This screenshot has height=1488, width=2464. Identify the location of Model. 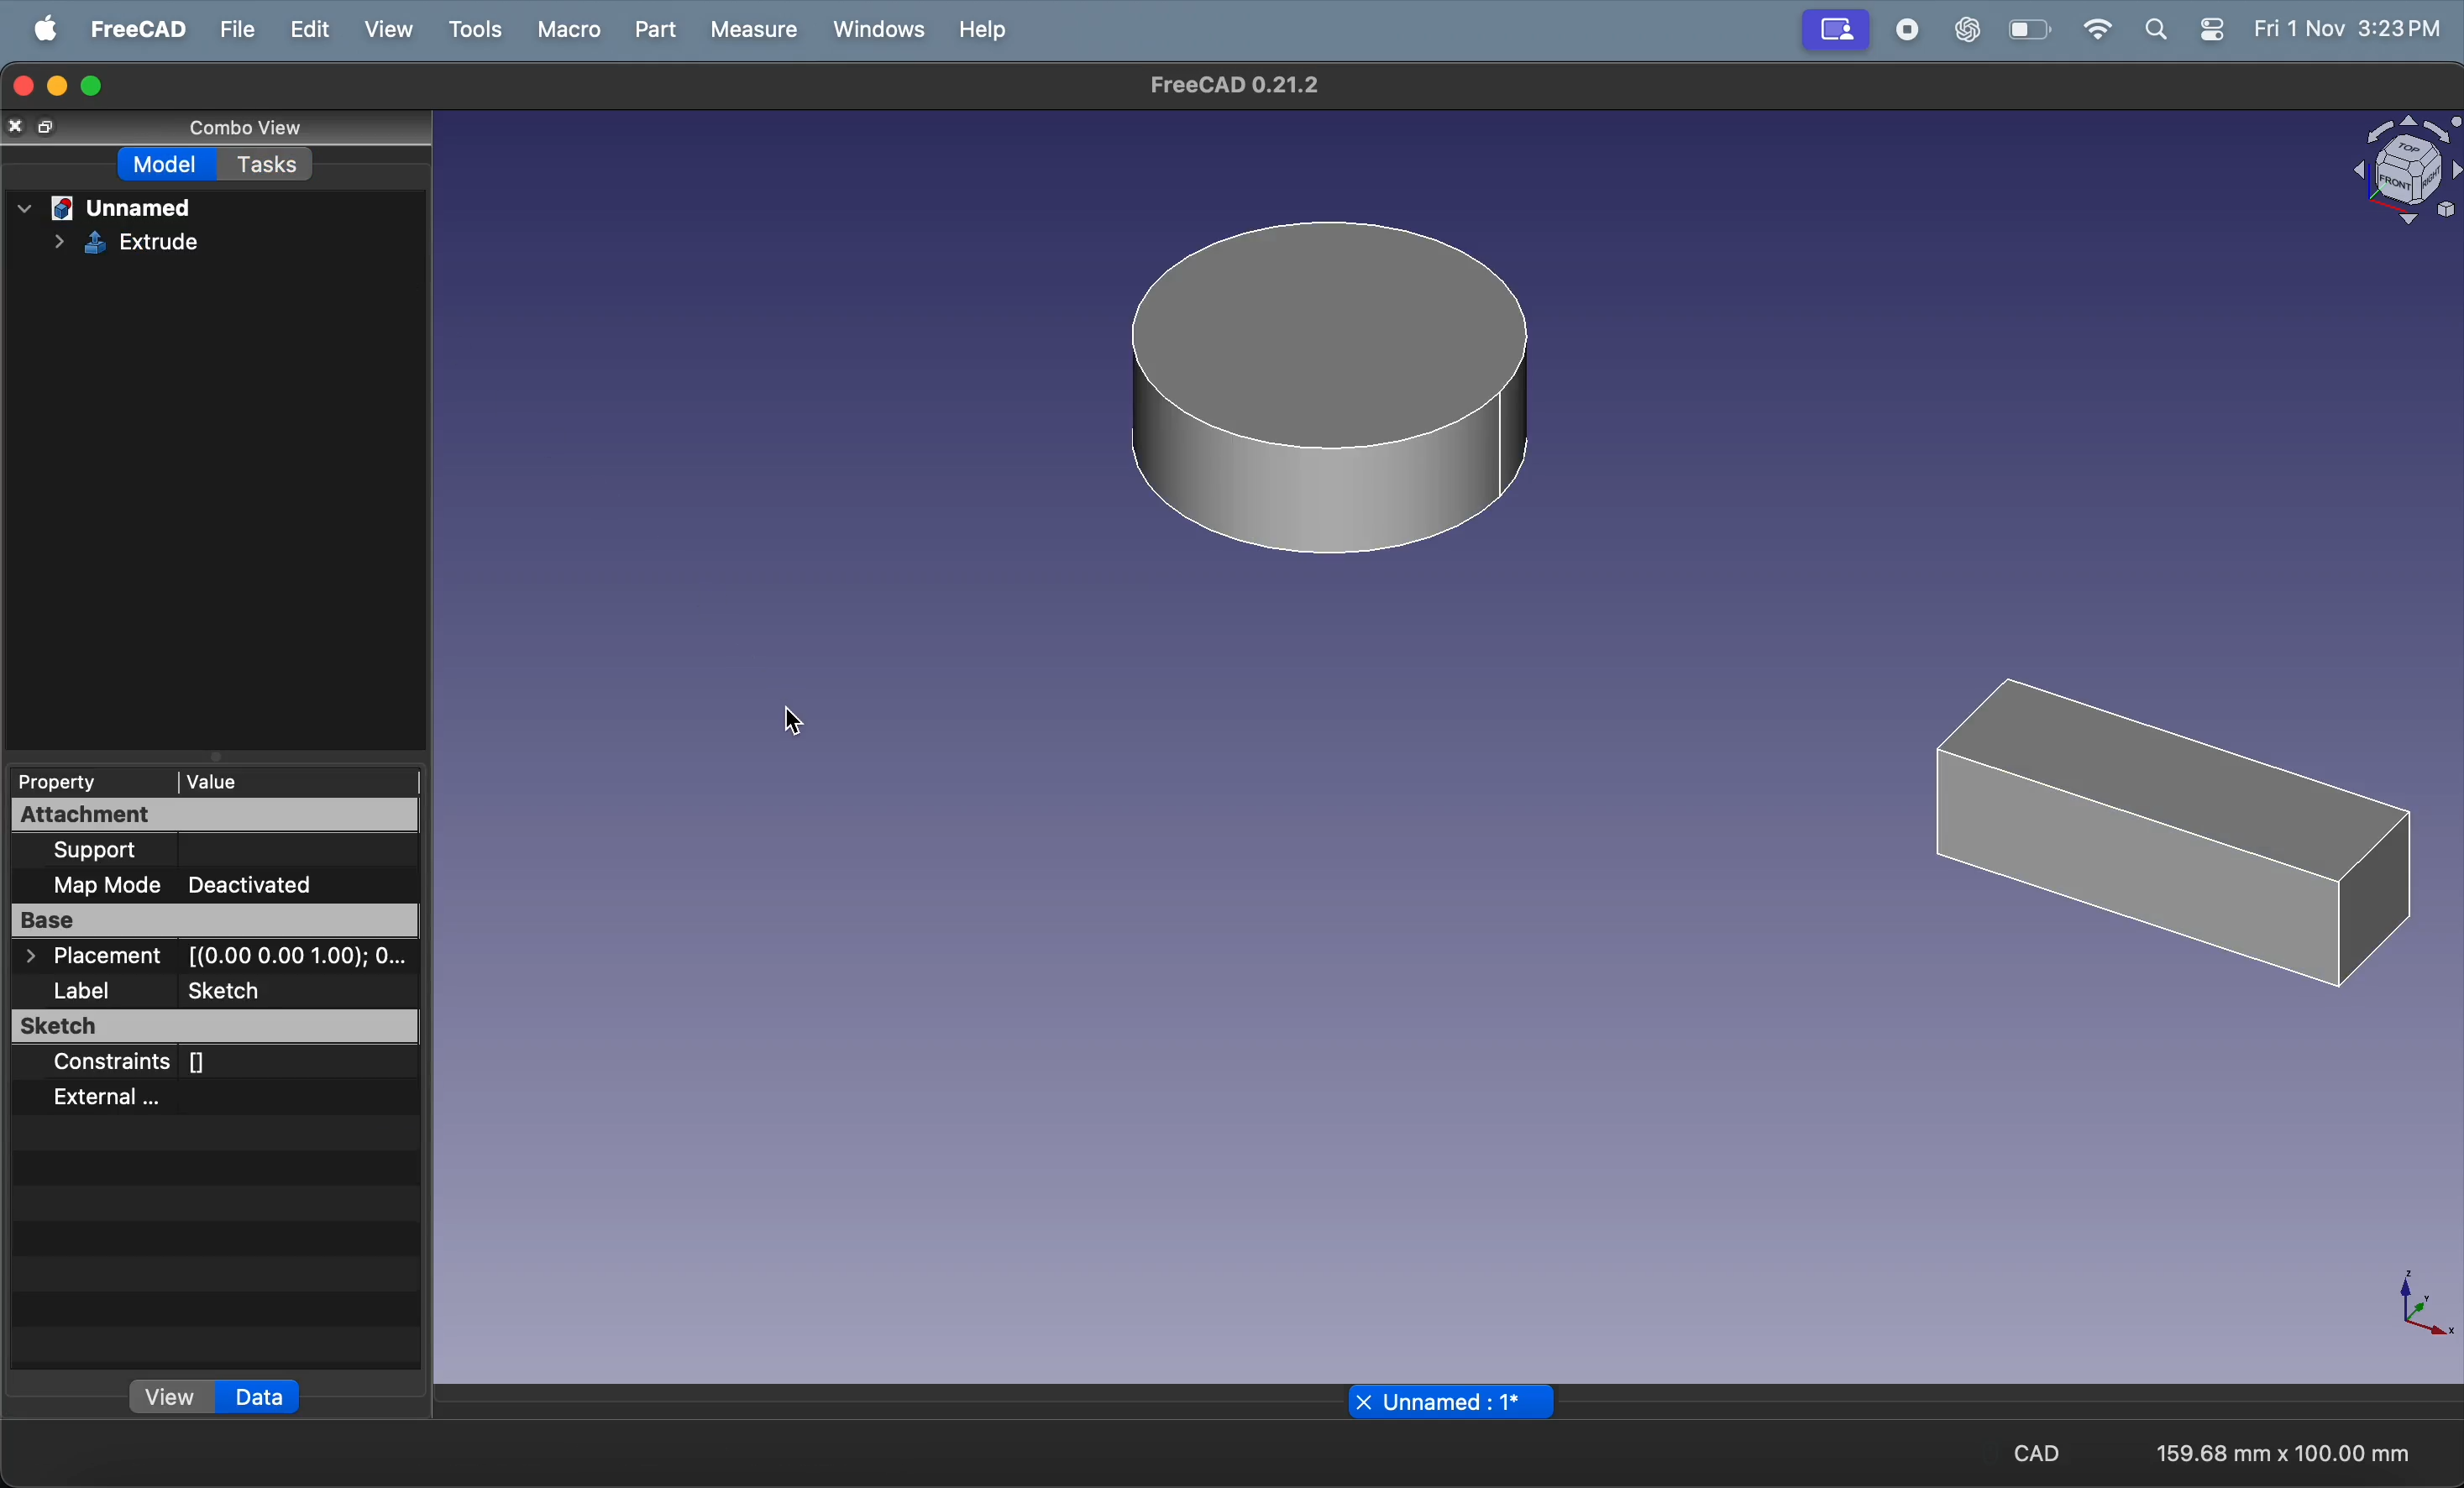
(168, 164).